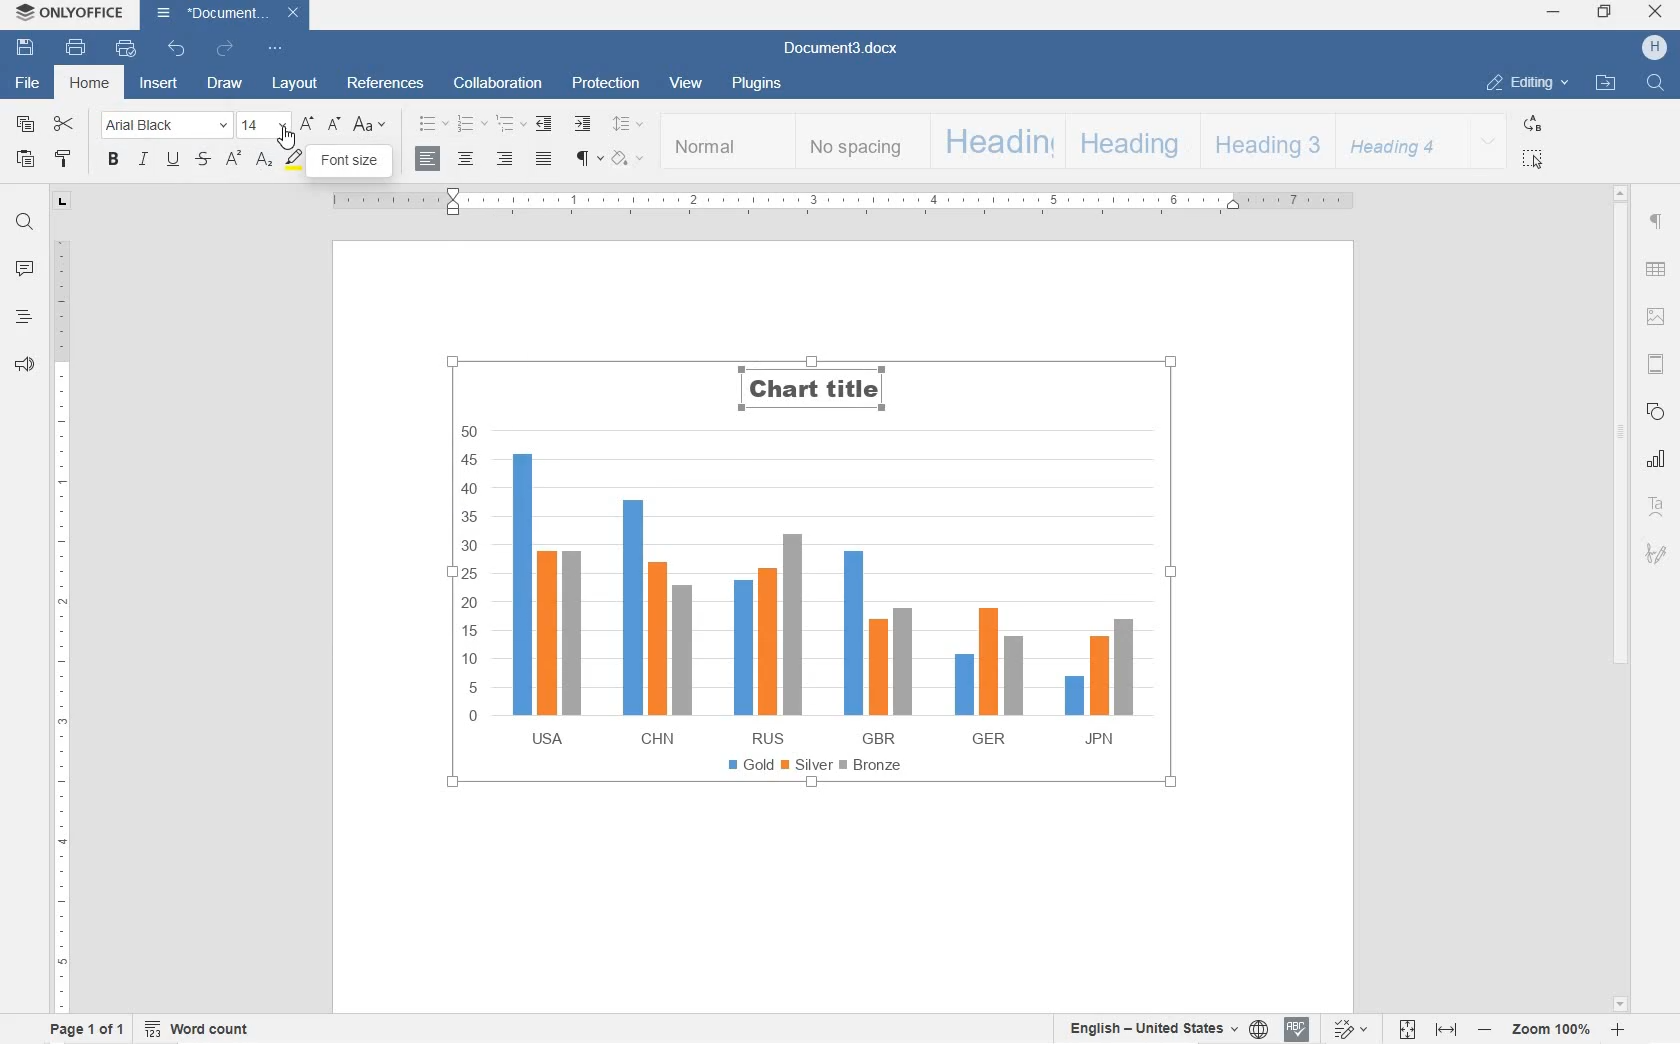 The height and width of the screenshot is (1044, 1680). Describe the element at coordinates (603, 83) in the screenshot. I see `PROTECTION` at that location.